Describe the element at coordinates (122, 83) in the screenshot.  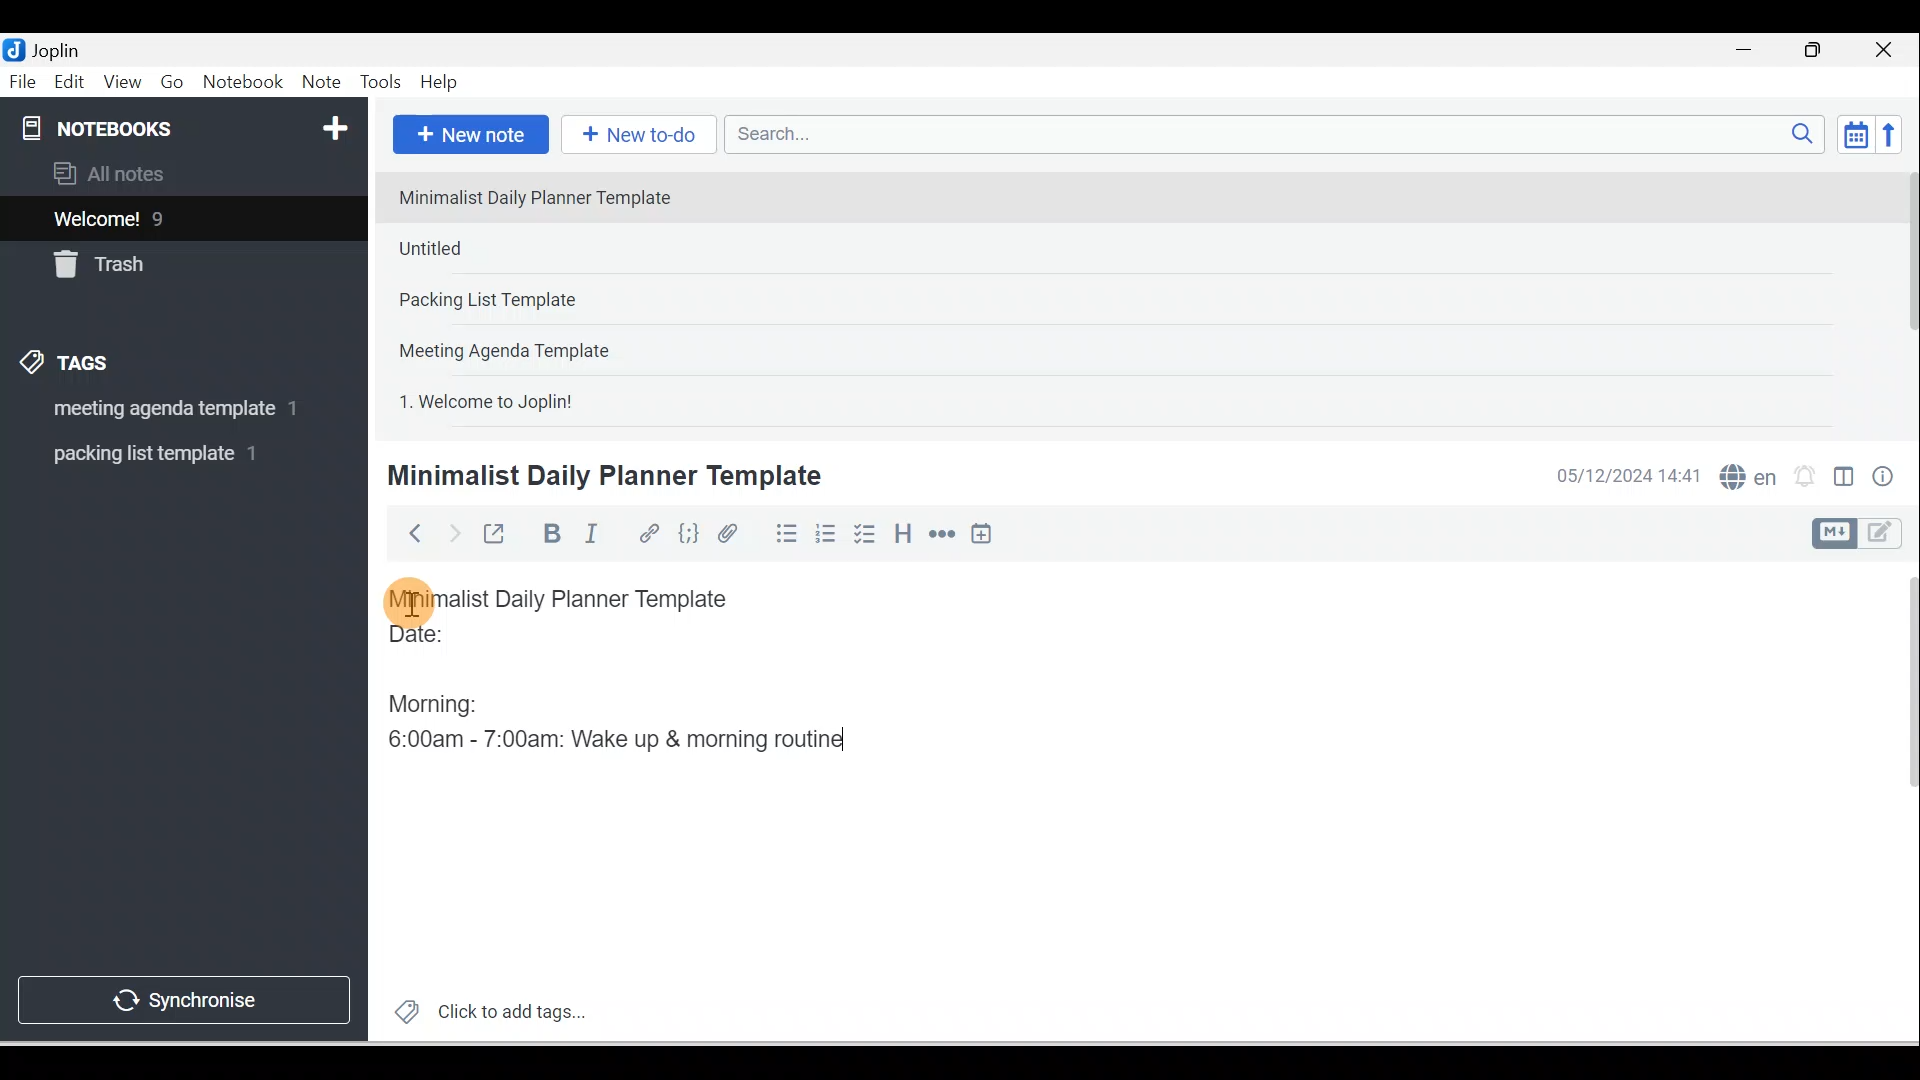
I see `View` at that location.